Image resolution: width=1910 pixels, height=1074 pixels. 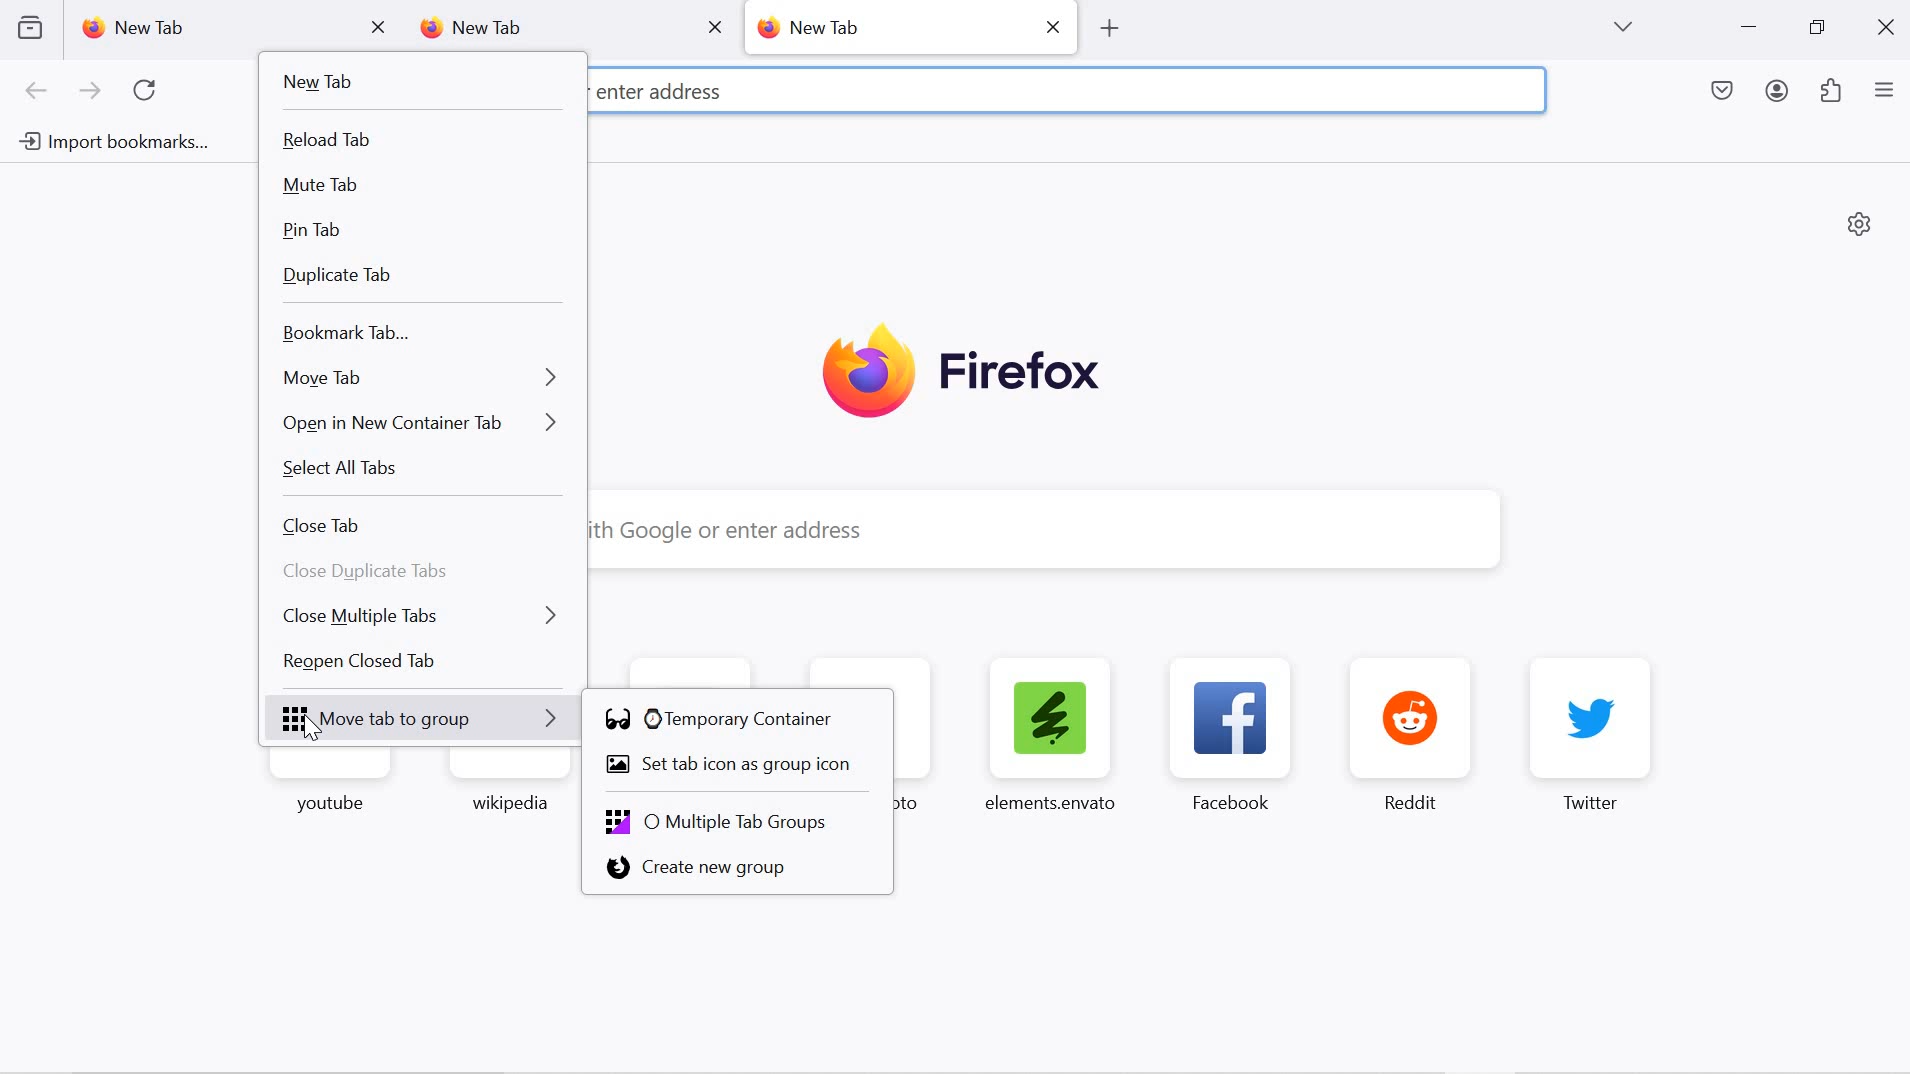 What do you see at coordinates (427, 720) in the screenshot?
I see `move tab to group` at bounding box center [427, 720].